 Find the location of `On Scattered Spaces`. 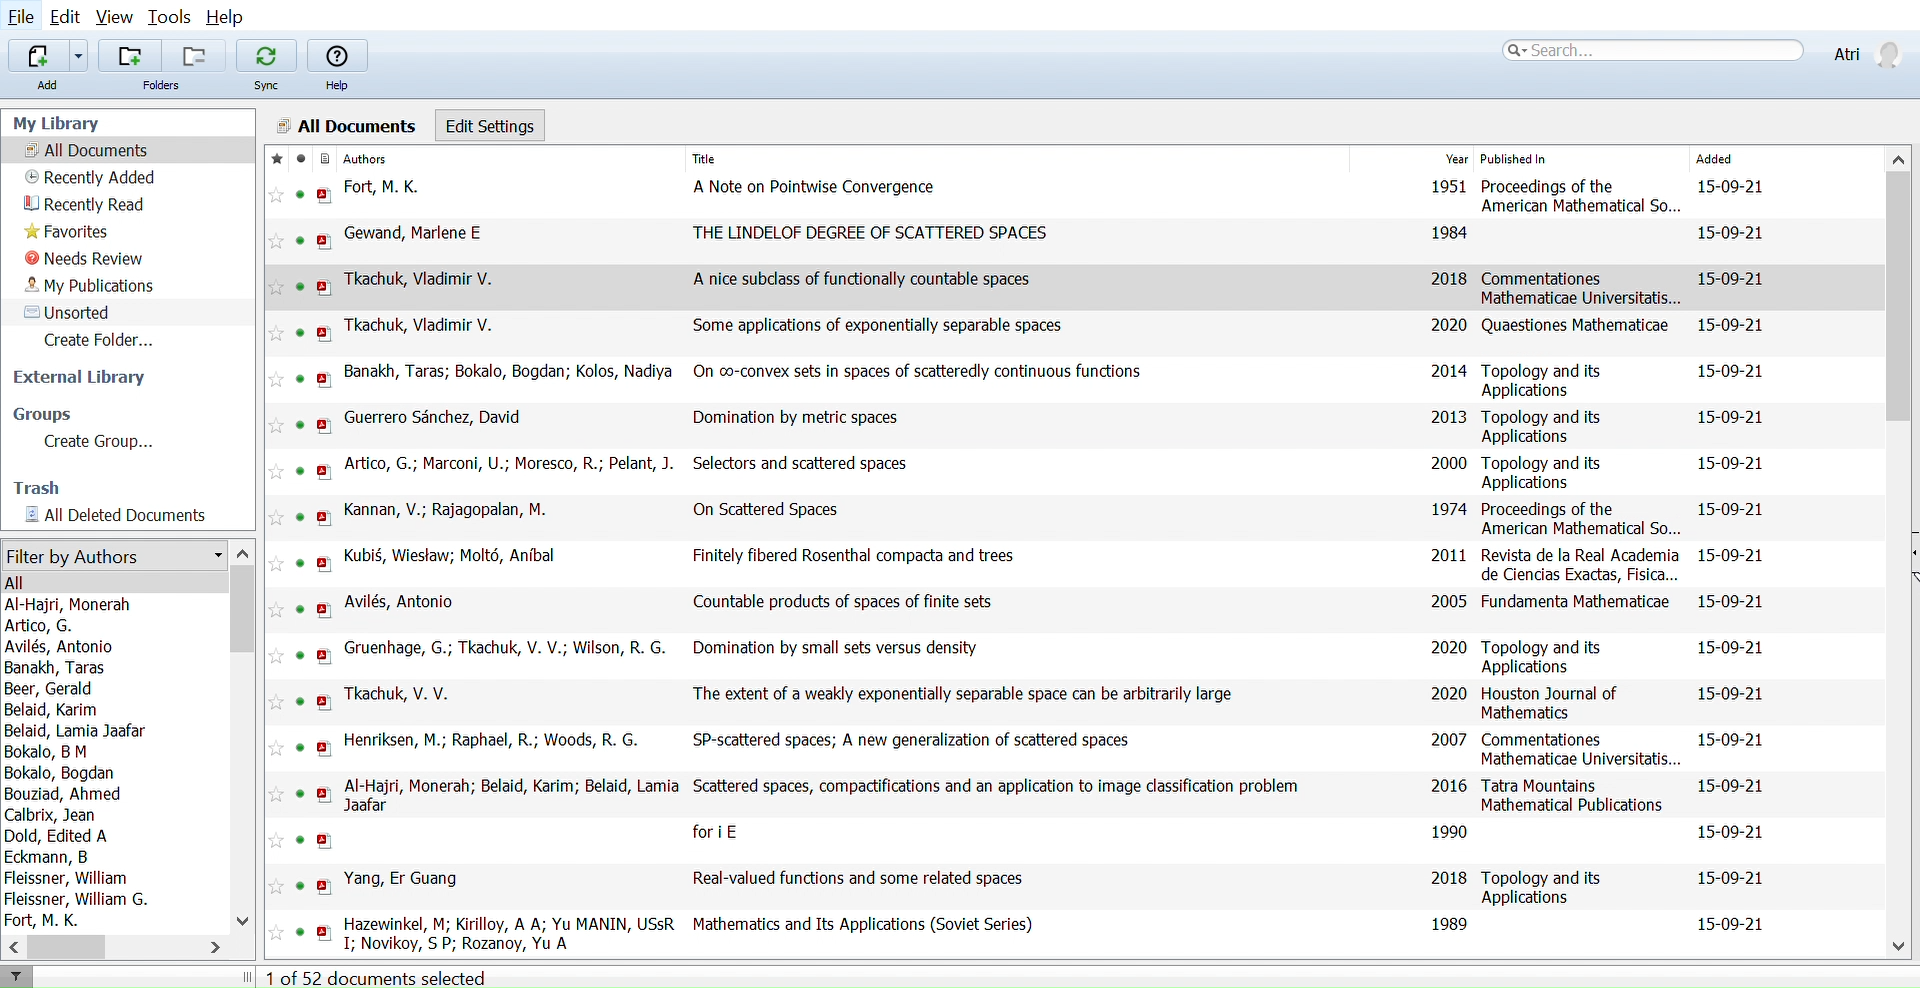

On Scattered Spaces is located at coordinates (766, 510).